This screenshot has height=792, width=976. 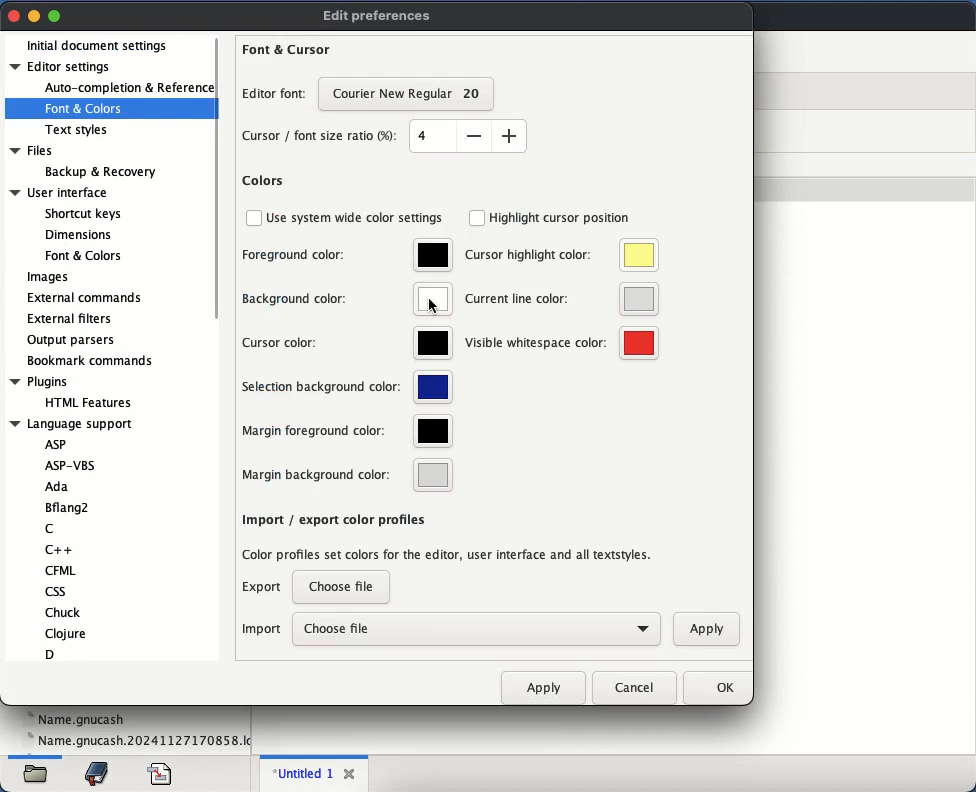 I want to click on Language support, so click(x=72, y=422).